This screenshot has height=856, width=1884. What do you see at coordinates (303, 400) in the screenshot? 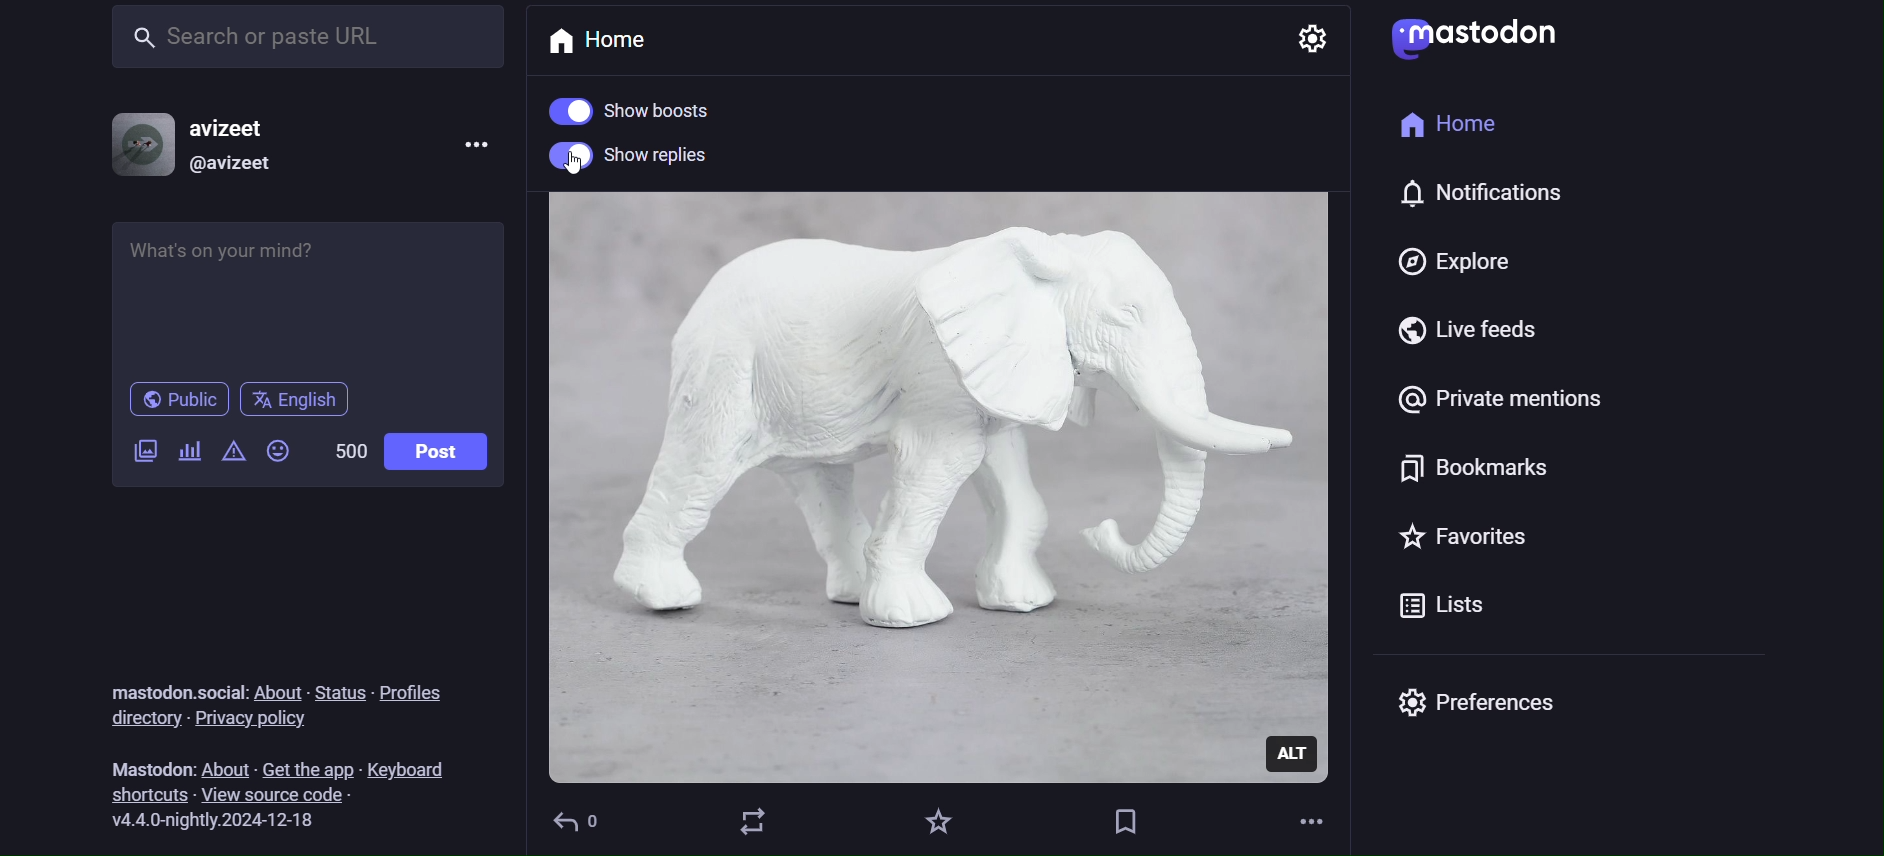
I see `language` at bounding box center [303, 400].